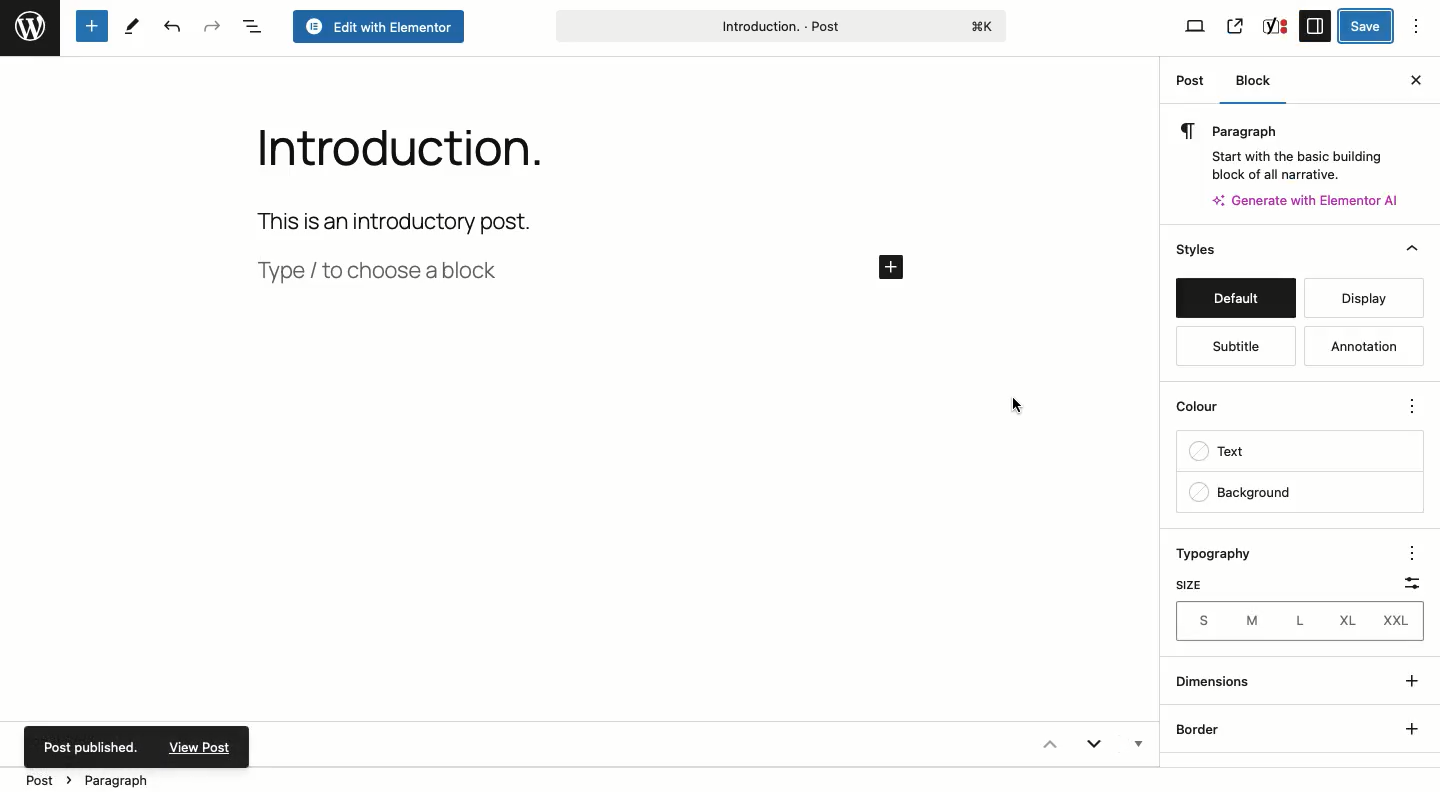 The image size is (1440, 792). Describe the element at coordinates (253, 28) in the screenshot. I see `Document overview` at that location.